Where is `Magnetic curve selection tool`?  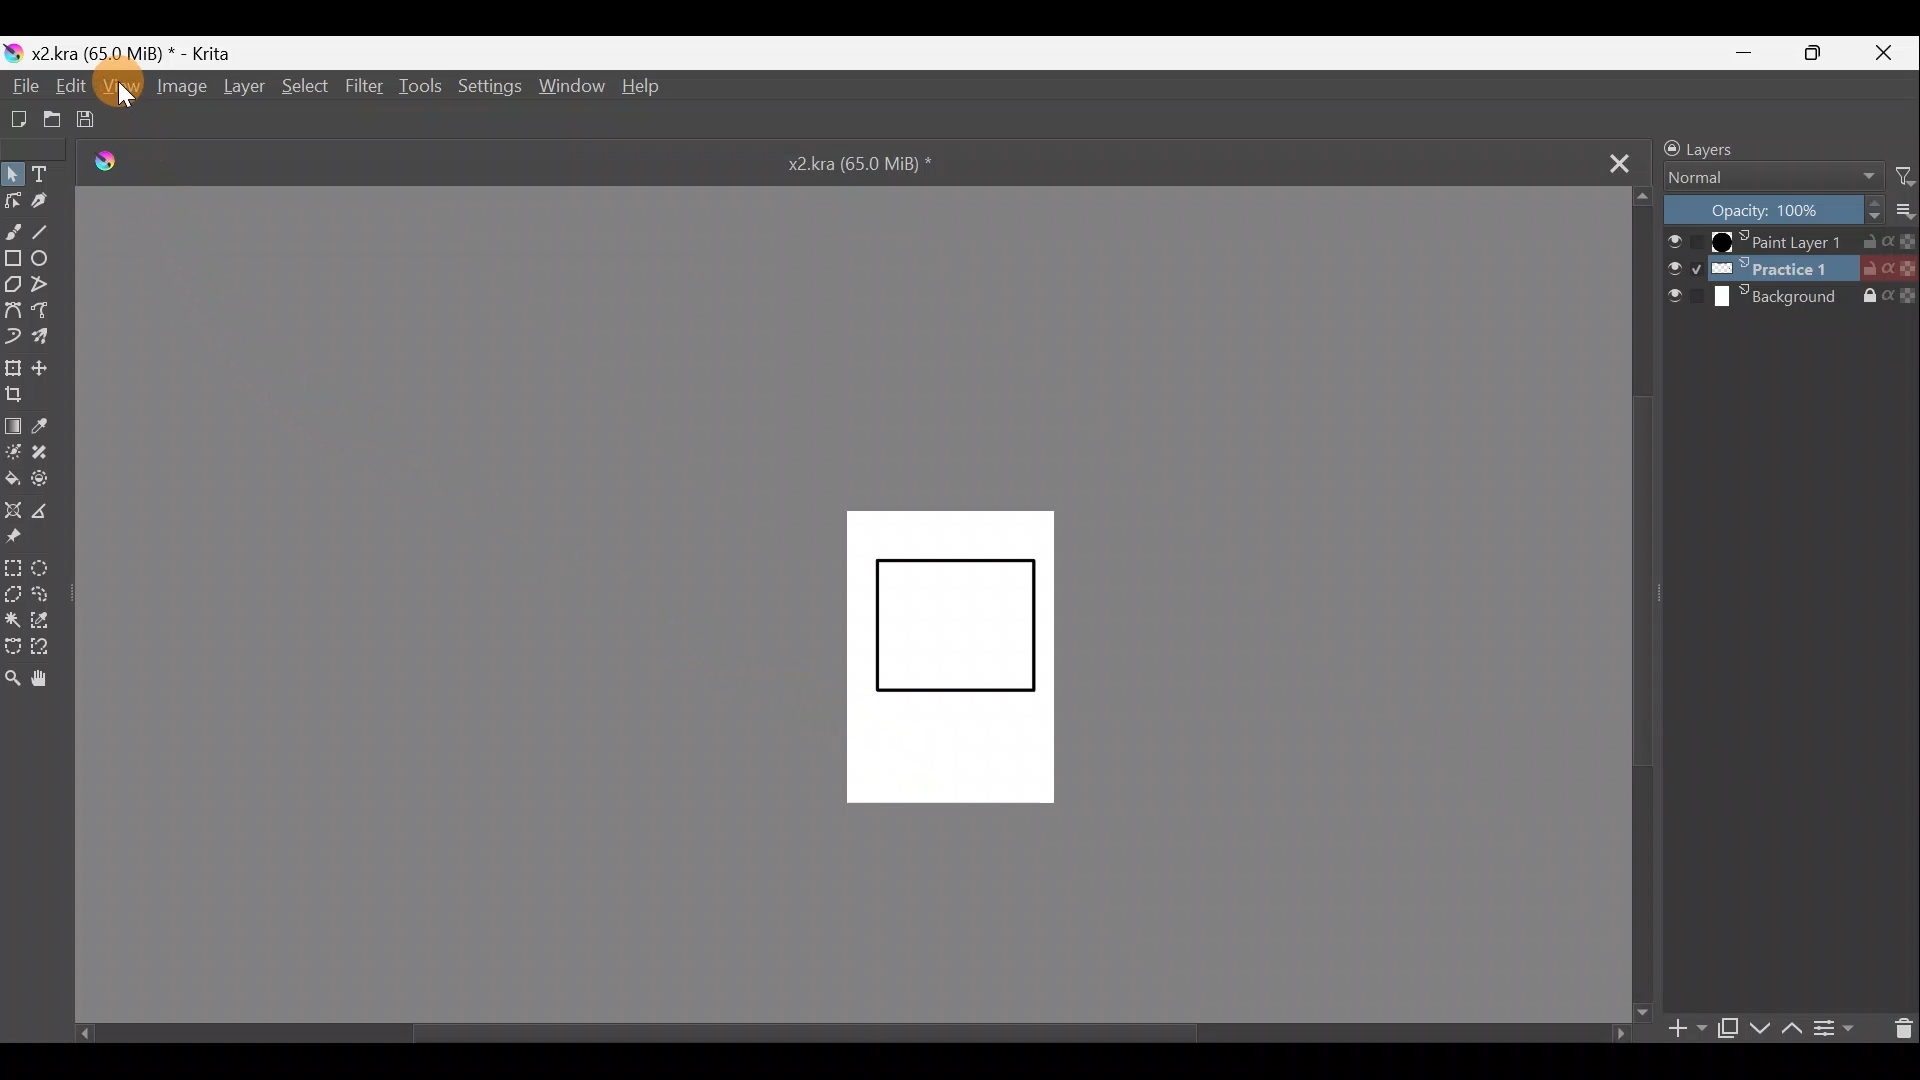 Magnetic curve selection tool is located at coordinates (57, 650).